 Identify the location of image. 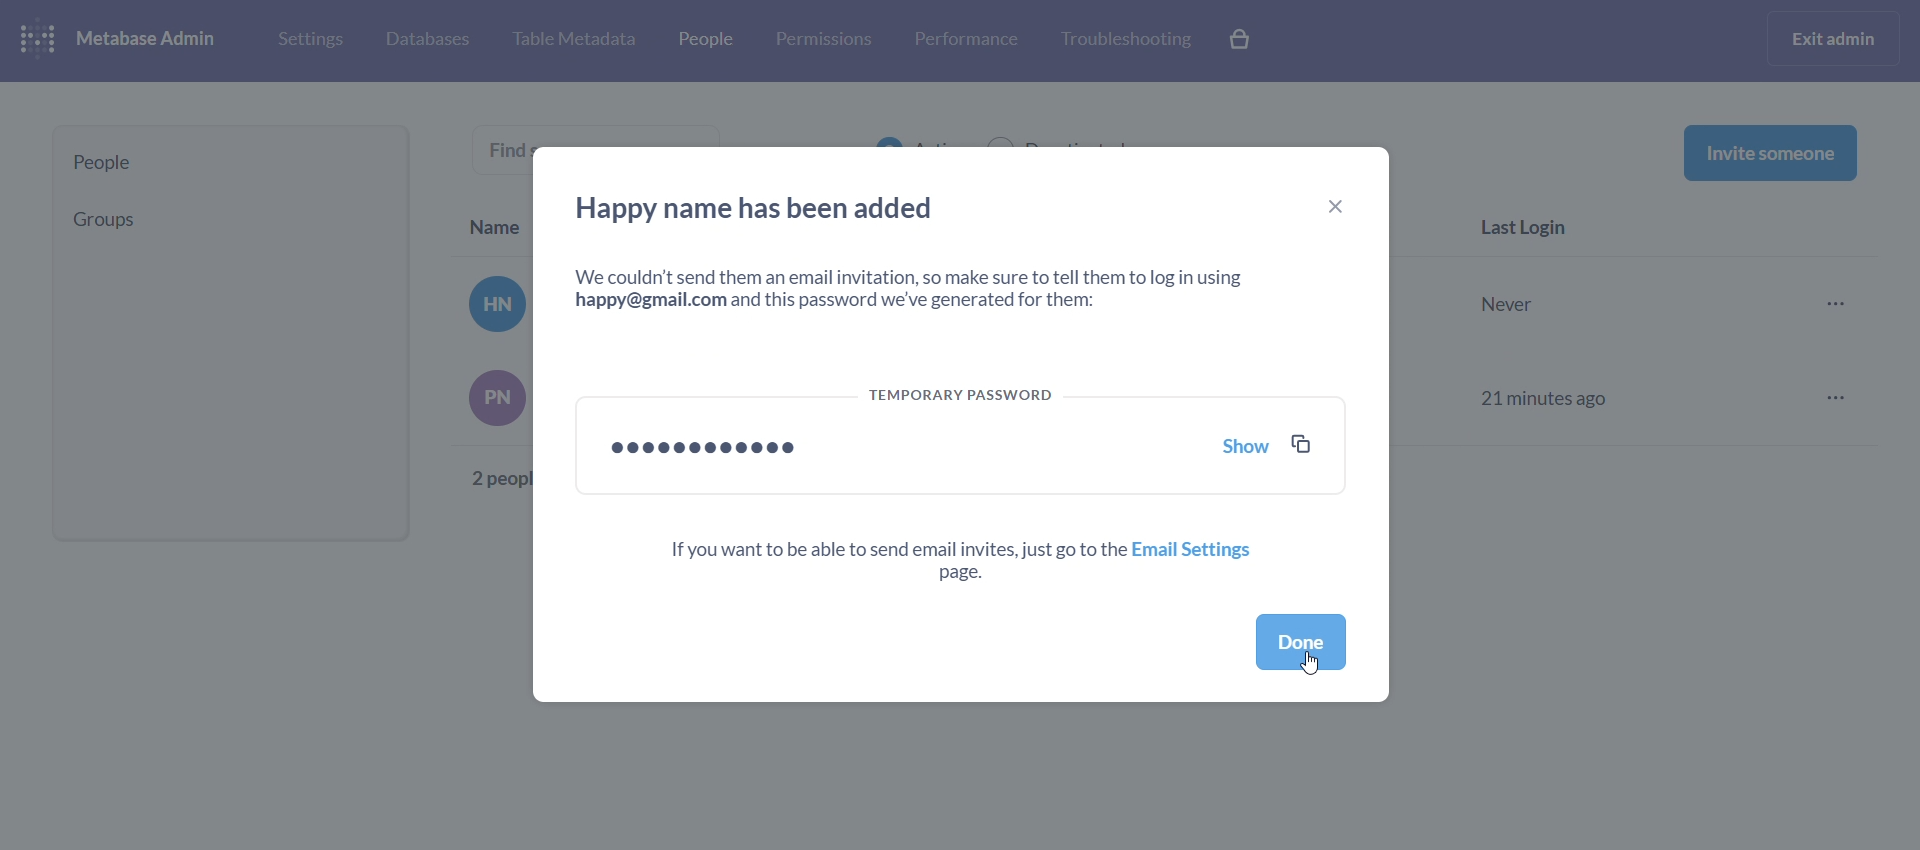
(490, 305).